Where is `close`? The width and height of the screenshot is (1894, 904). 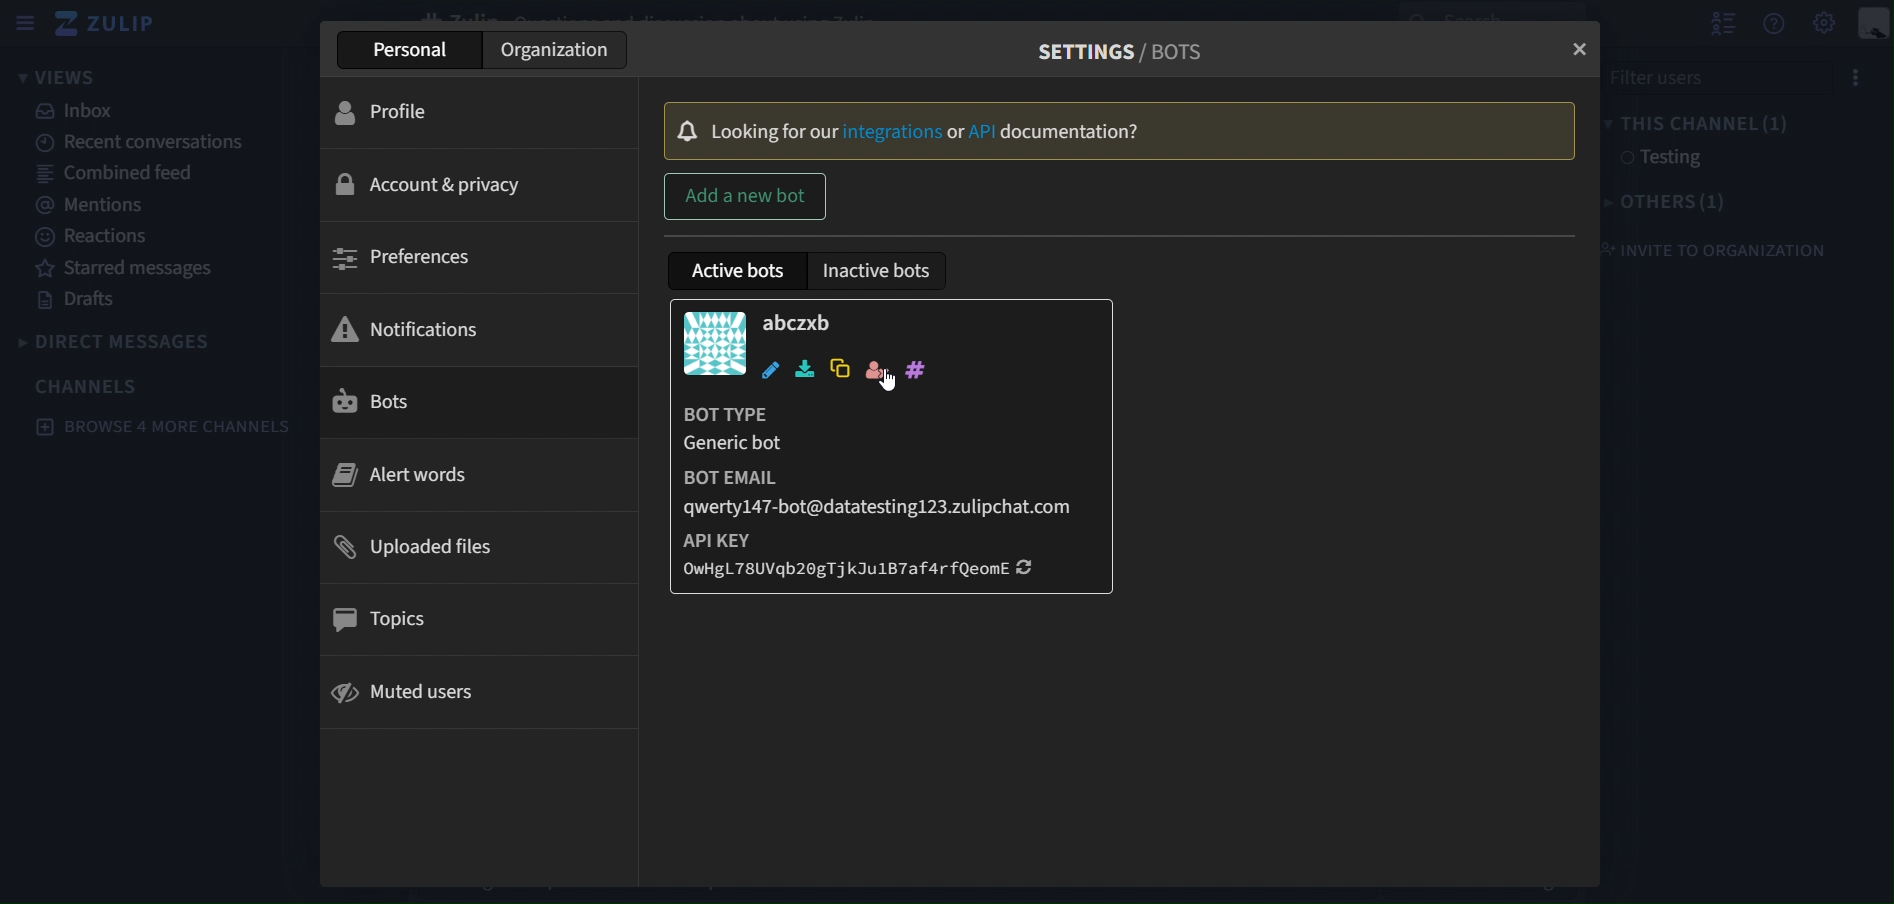 close is located at coordinates (1578, 48).